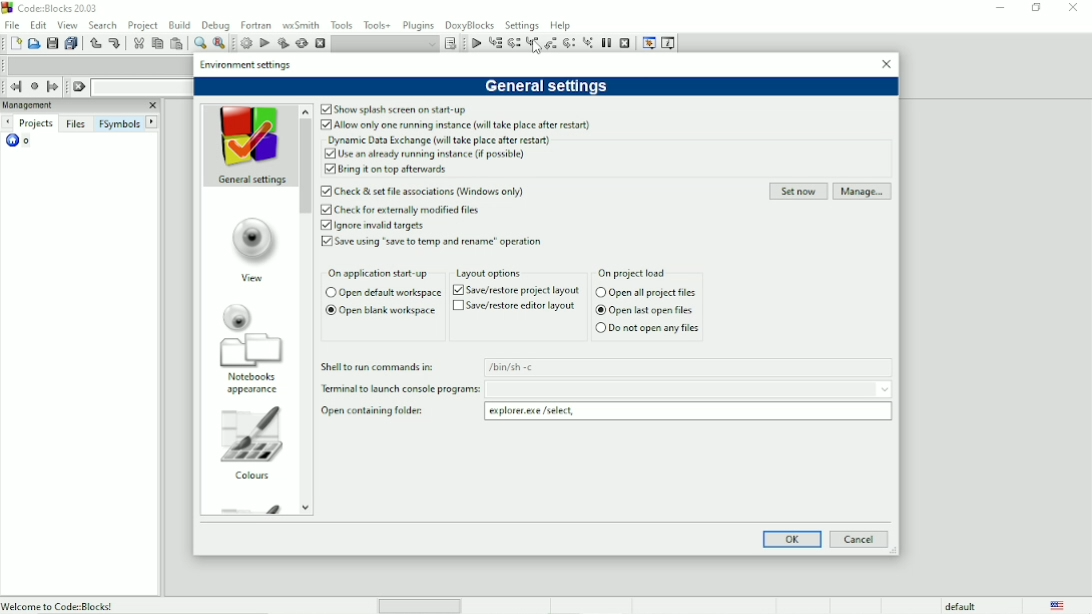  Describe the element at coordinates (250, 247) in the screenshot. I see `View` at that location.